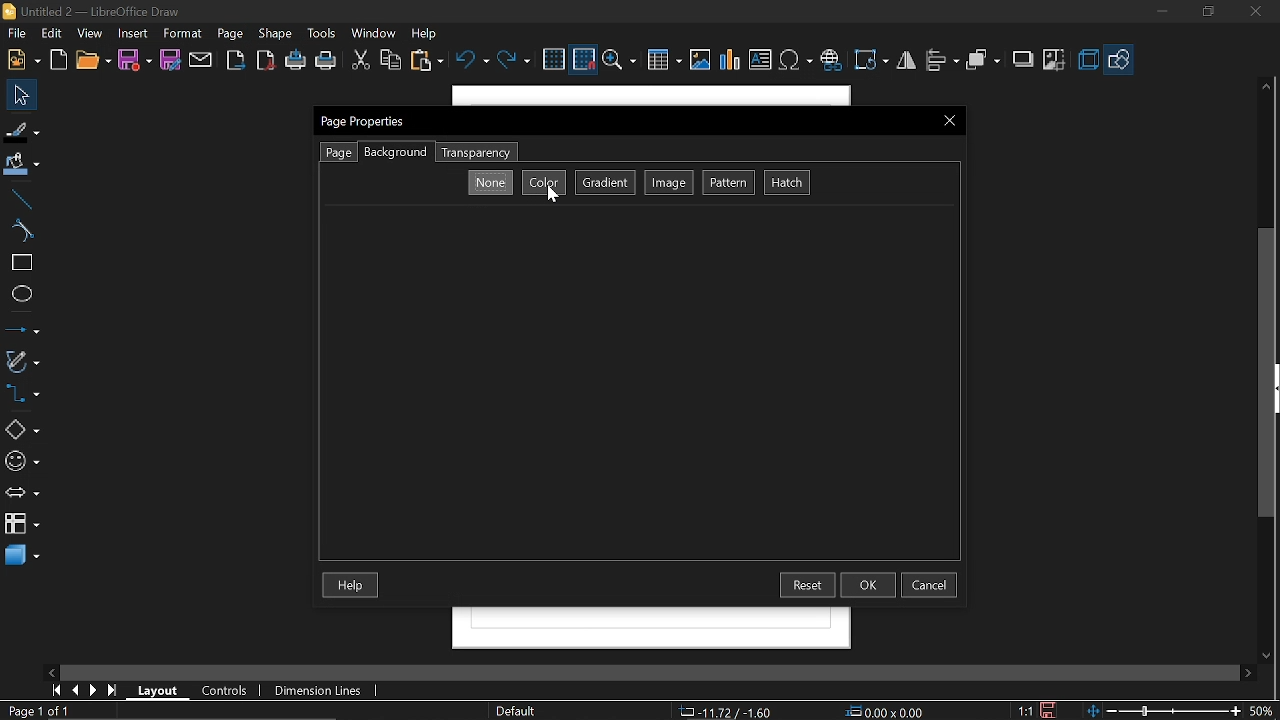 The image size is (1280, 720). What do you see at coordinates (265, 60) in the screenshot?
I see `Export as pdf` at bounding box center [265, 60].